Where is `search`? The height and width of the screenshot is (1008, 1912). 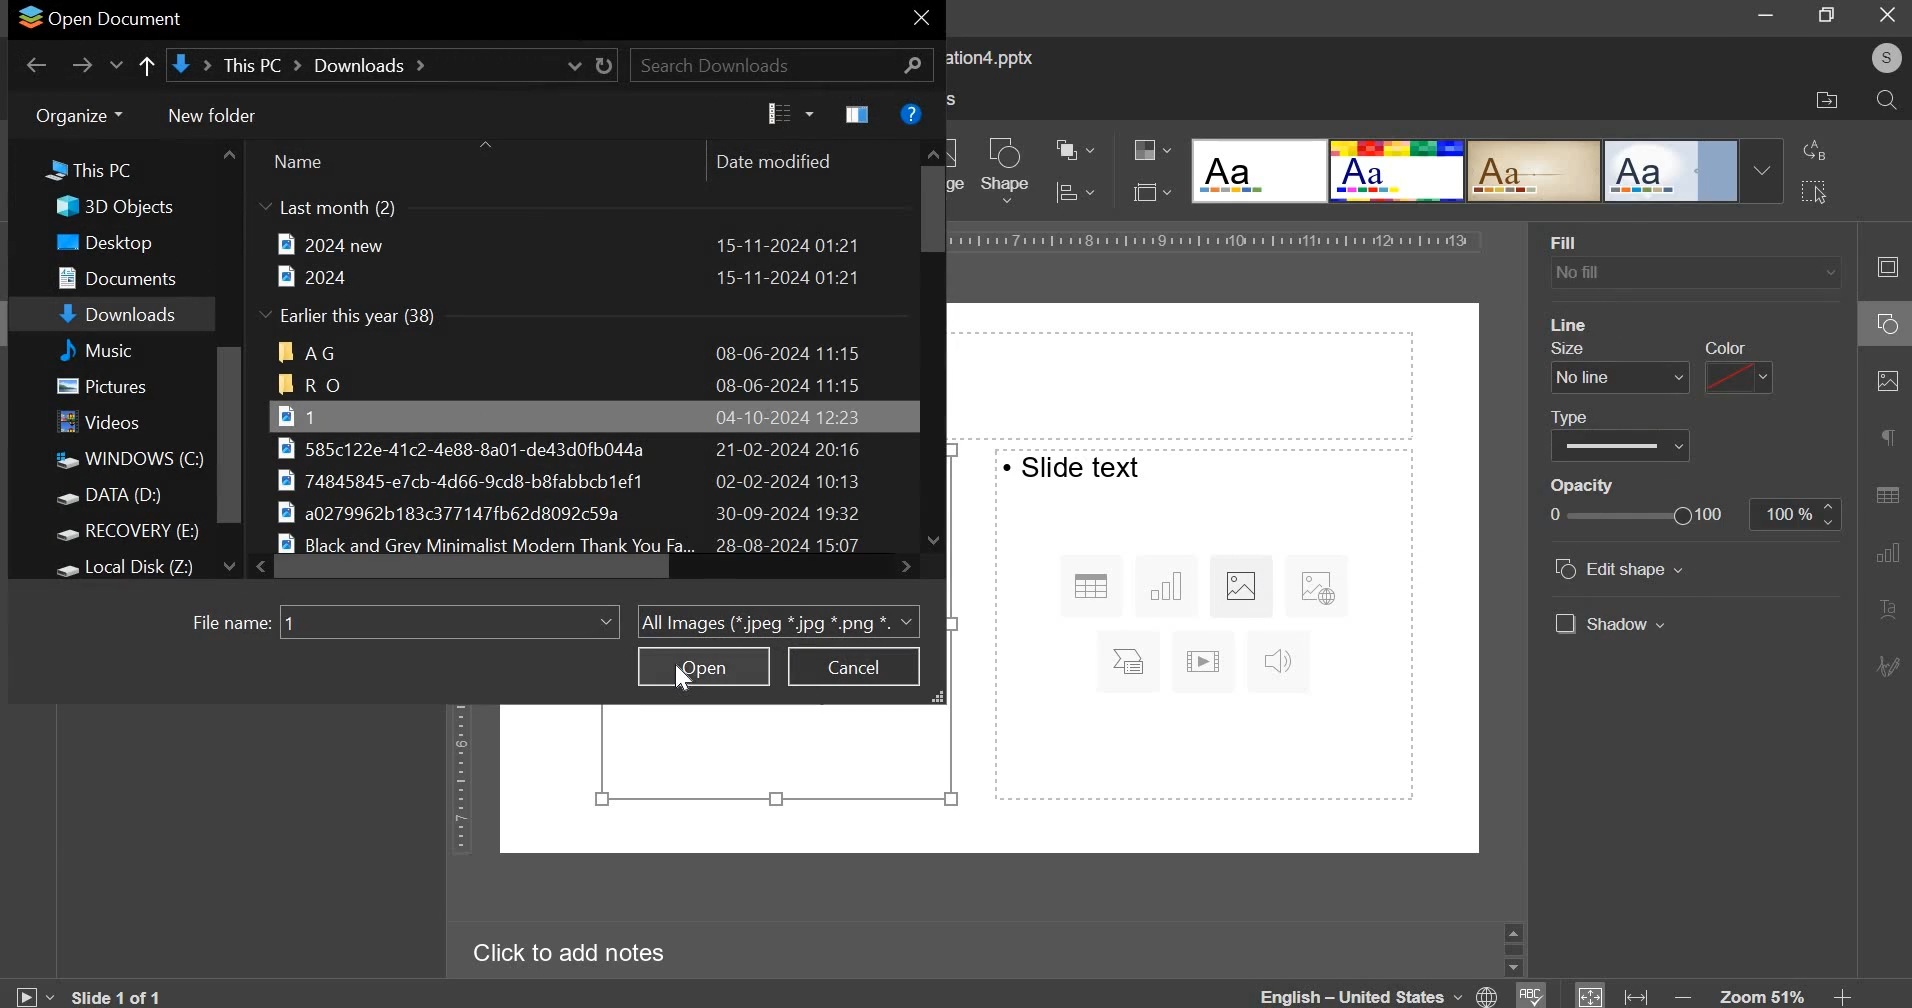 search is located at coordinates (1886, 102).